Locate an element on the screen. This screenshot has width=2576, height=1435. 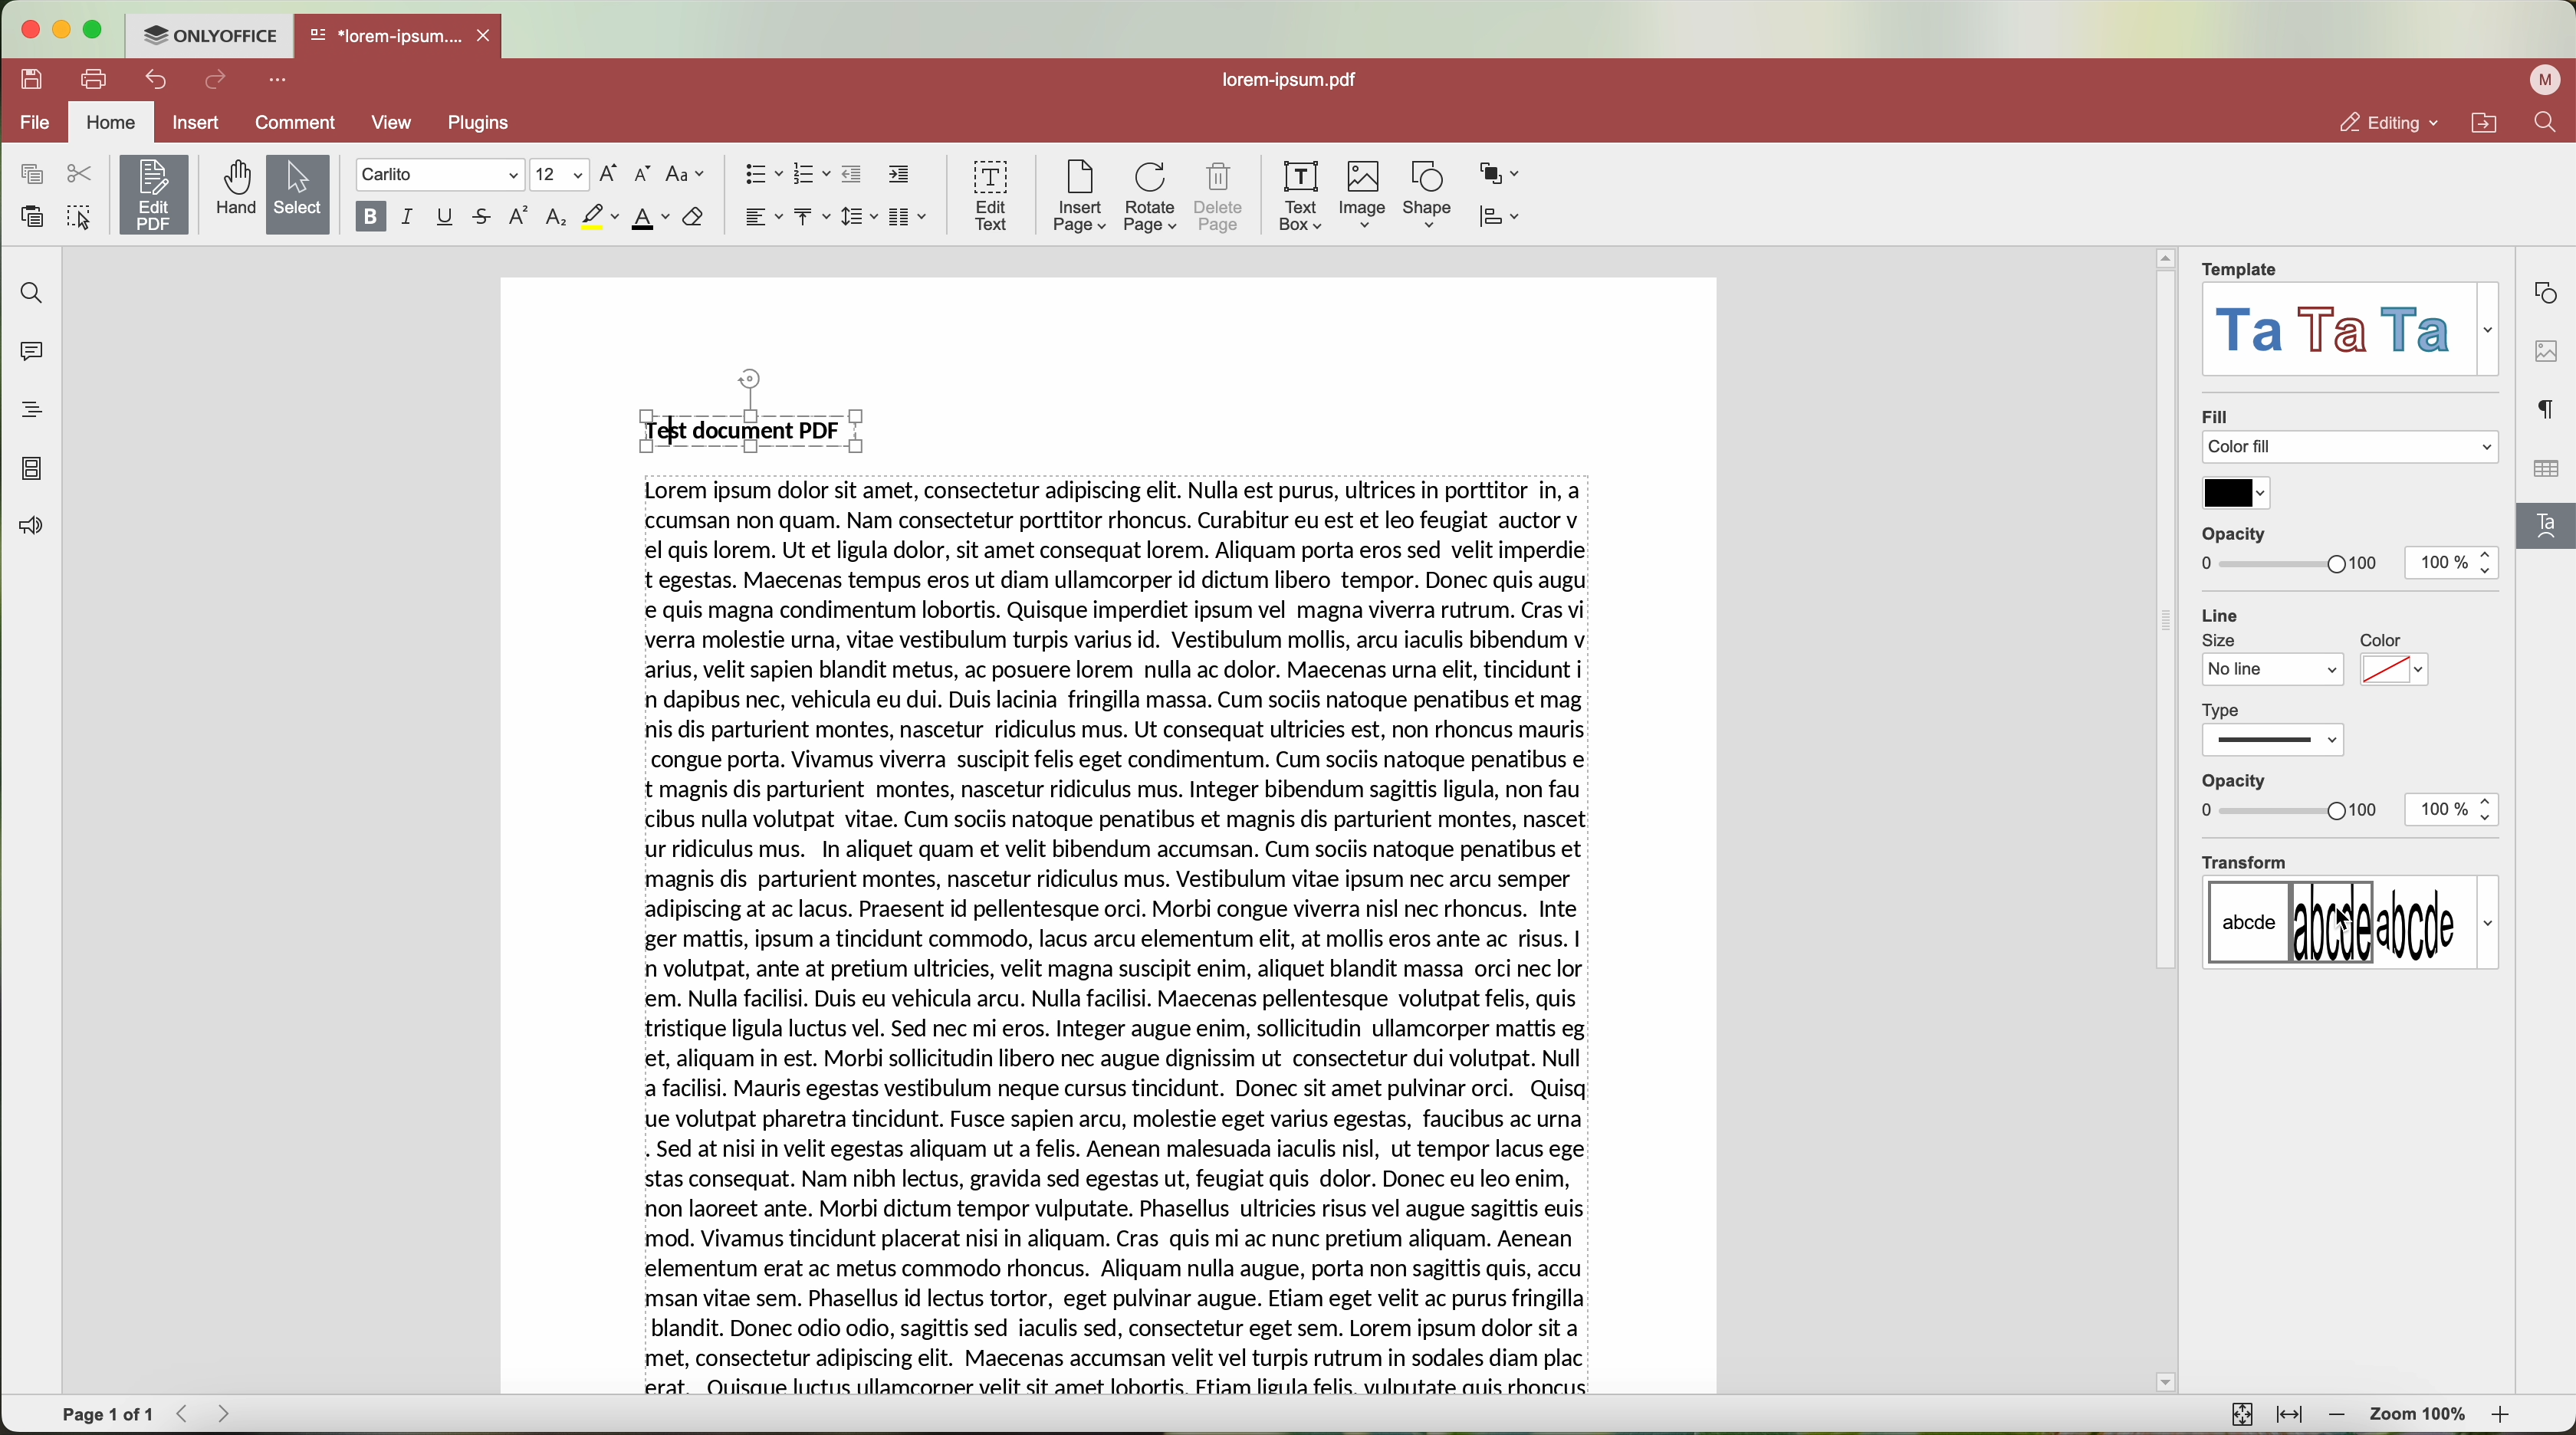
delete page is located at coordinates (1219, 196).